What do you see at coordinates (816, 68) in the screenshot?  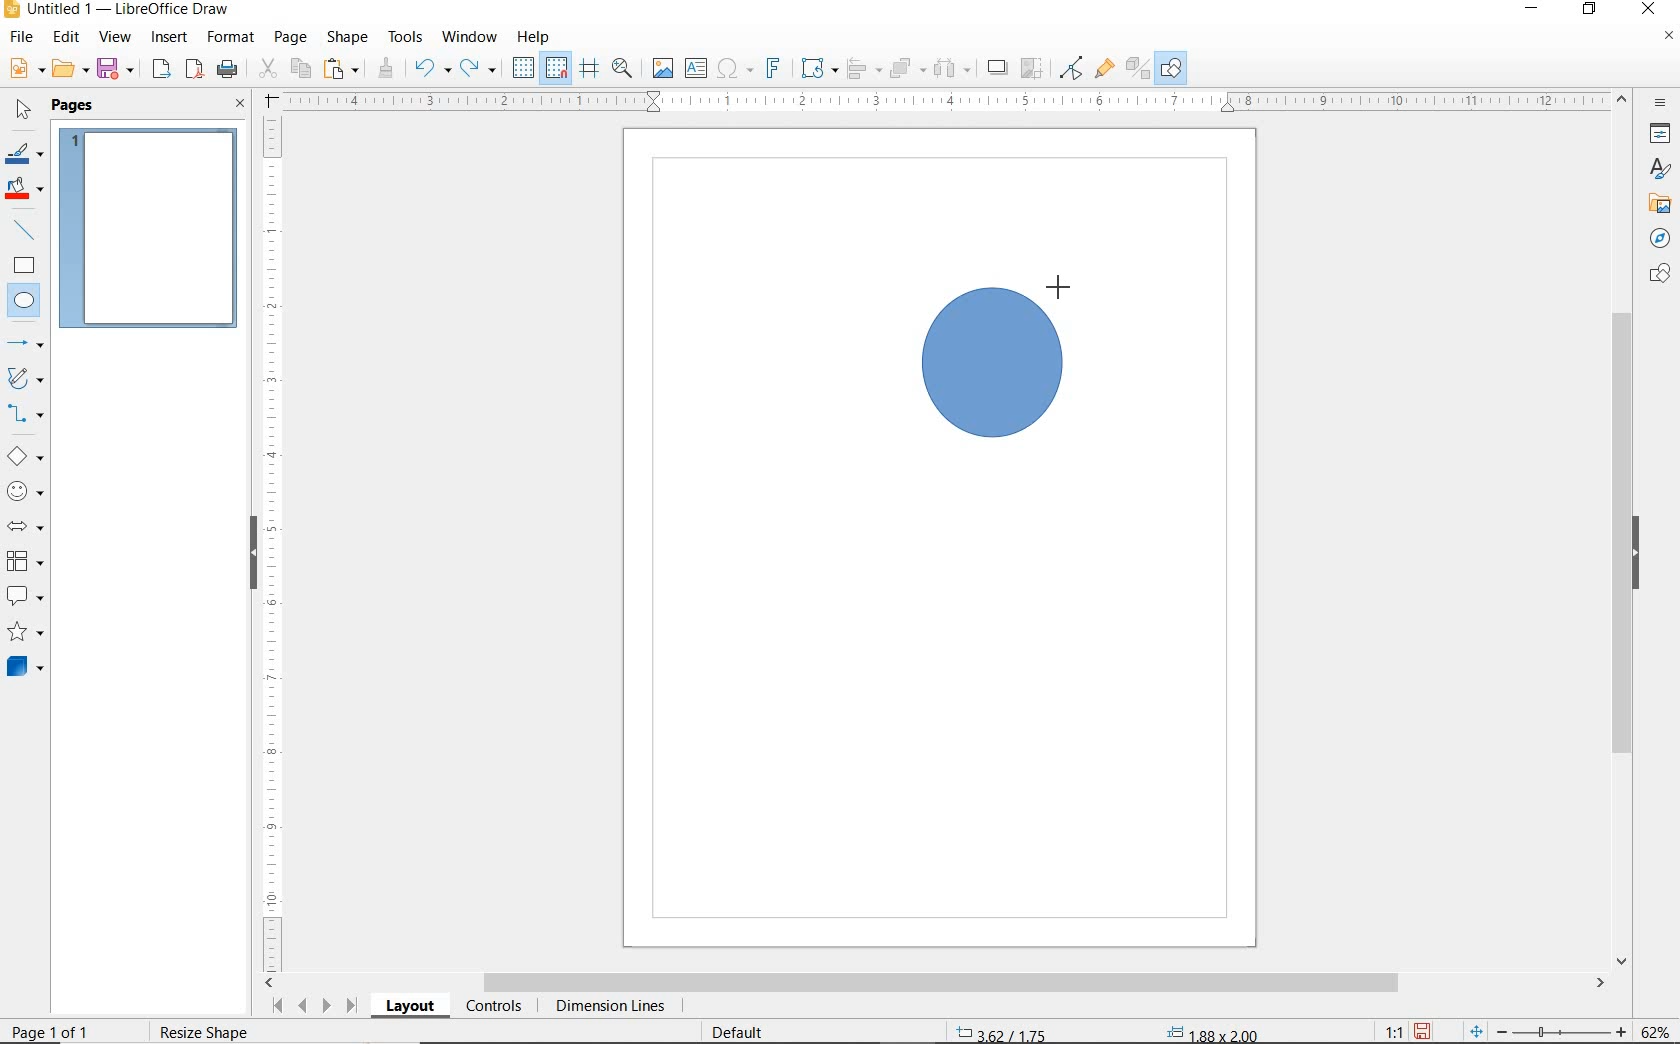 I see `TRANSFORMATIONS` at bounding box center [816, 68].